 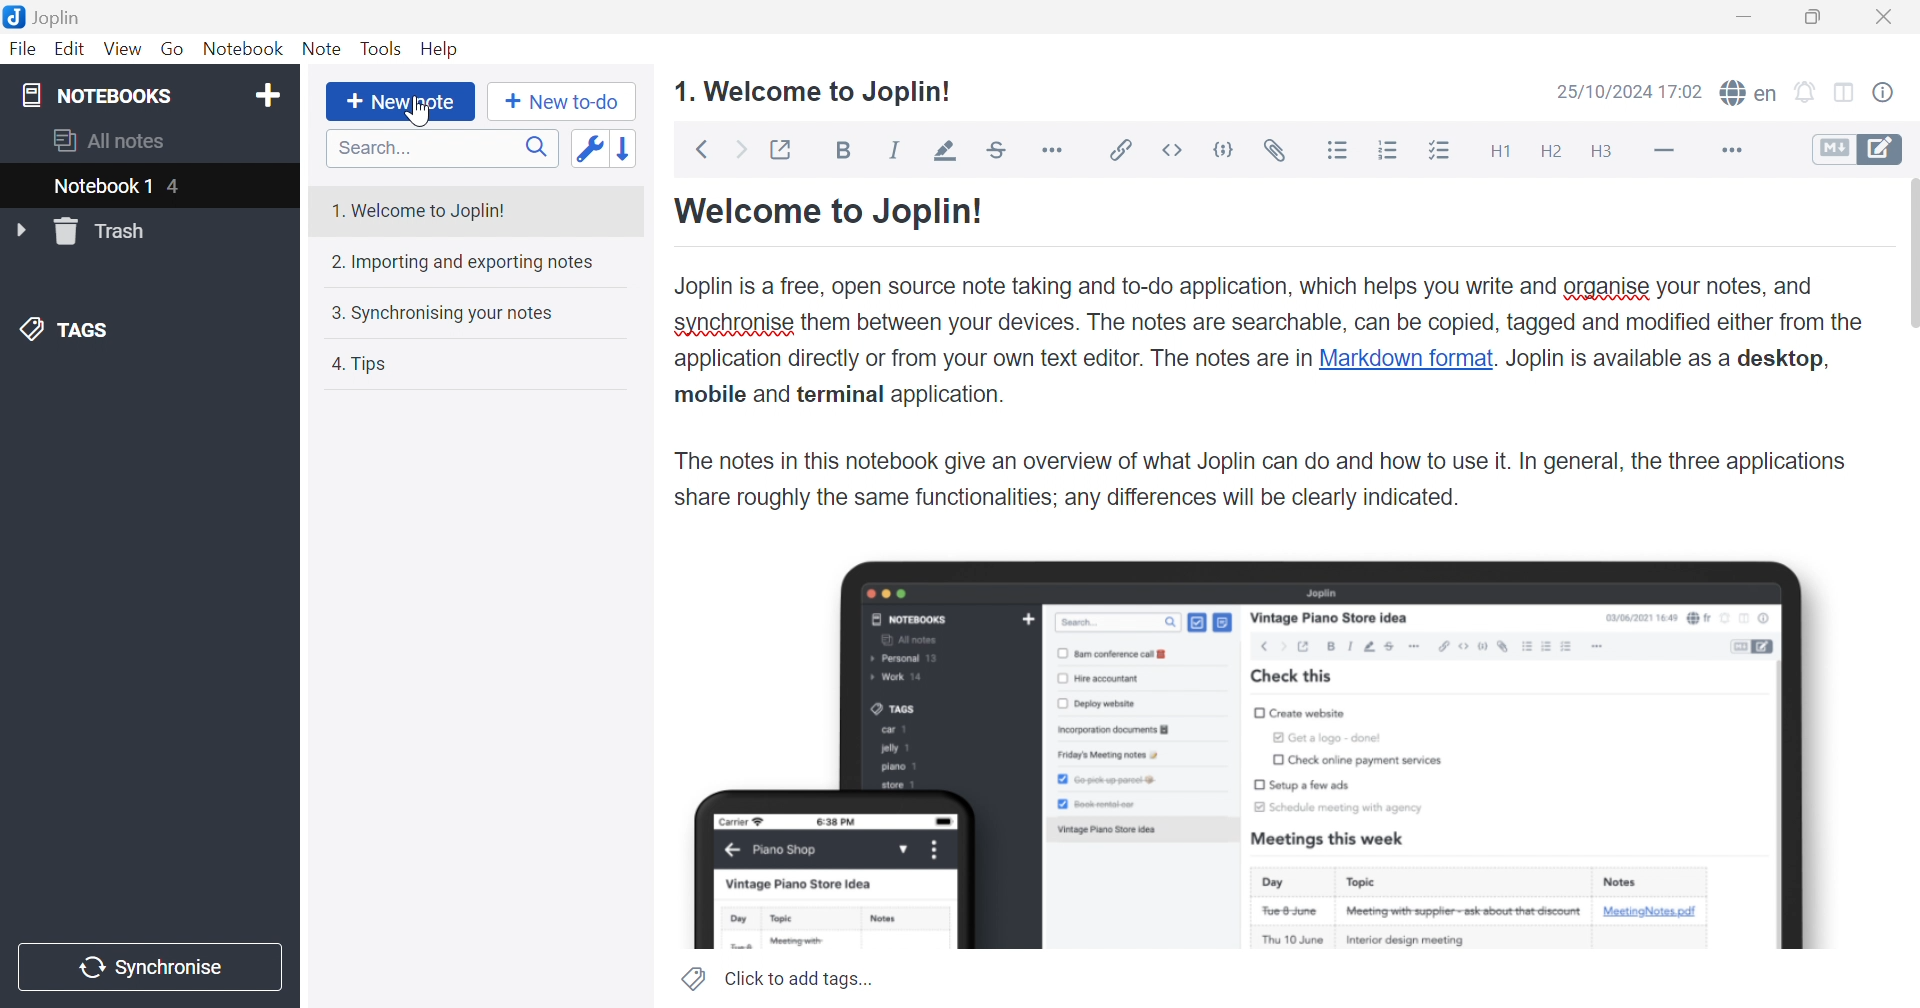 I want to click on Joplin, so click(x=44, y=20).